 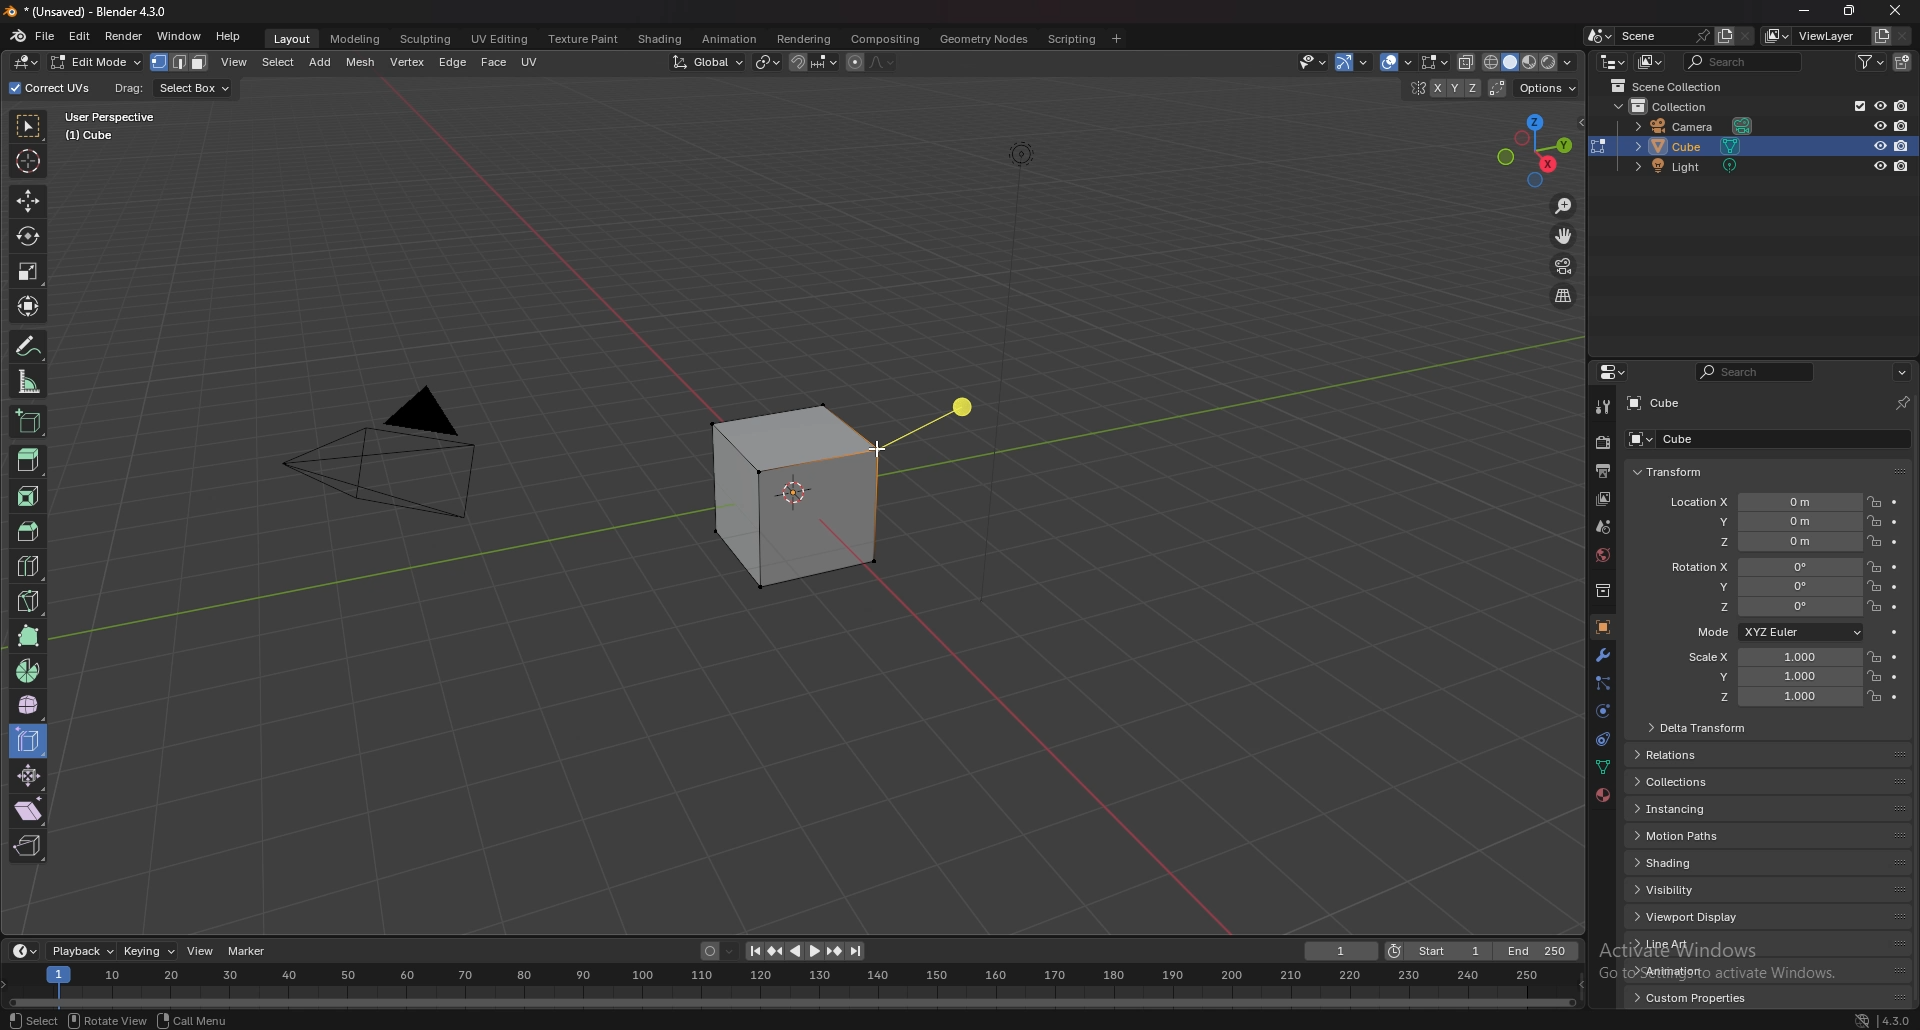 What do you see at coordinates (1467, 62) in the screenshot?
I see `toggle xray` at bounding box center [1467, 62].